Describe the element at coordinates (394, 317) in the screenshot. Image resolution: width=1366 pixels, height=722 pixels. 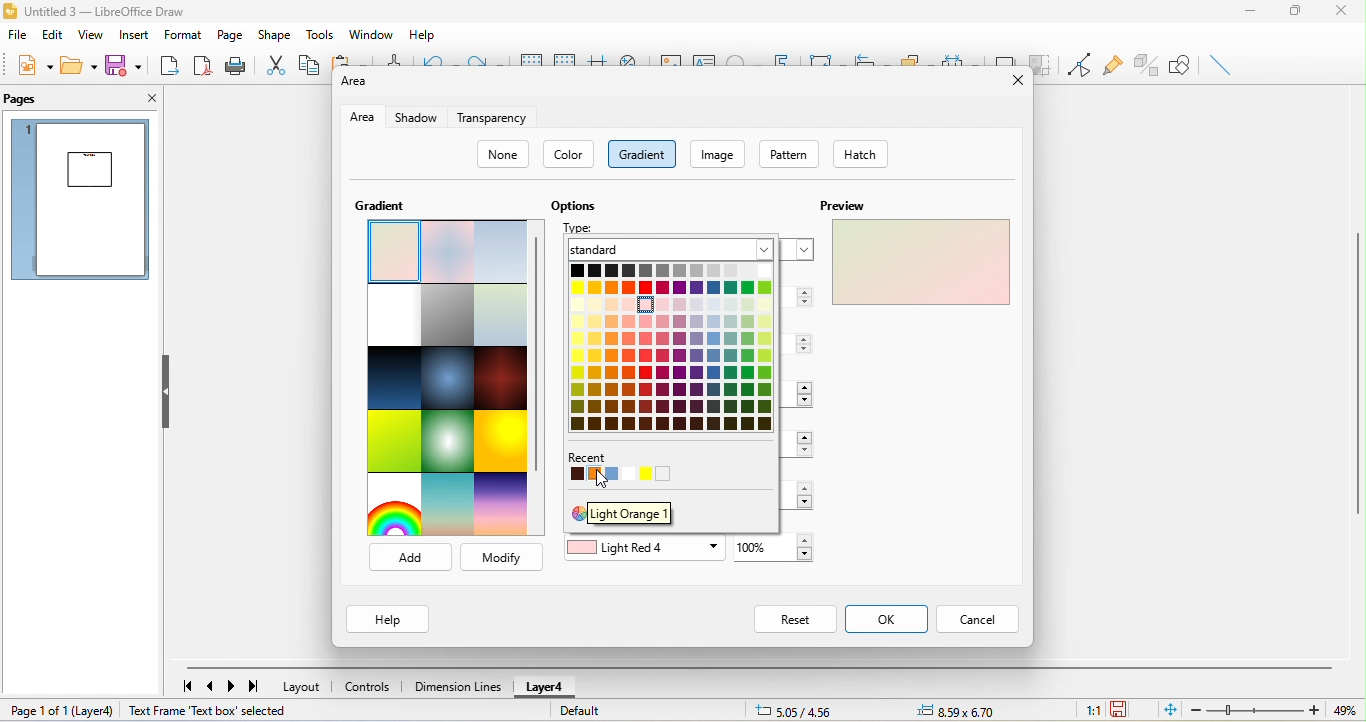
I see `blank with grey` at that location.